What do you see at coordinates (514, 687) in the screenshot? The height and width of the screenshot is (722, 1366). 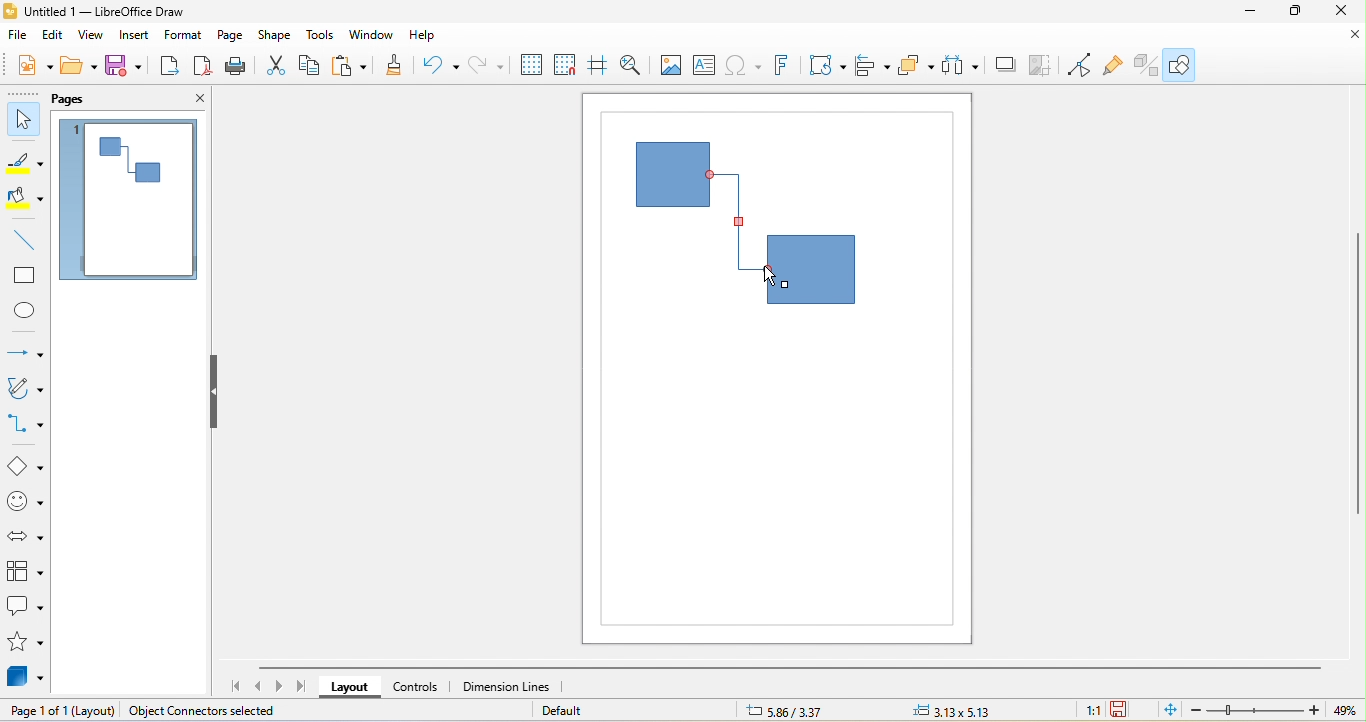 I see `dimension lines` at bounding box center [514, 687].